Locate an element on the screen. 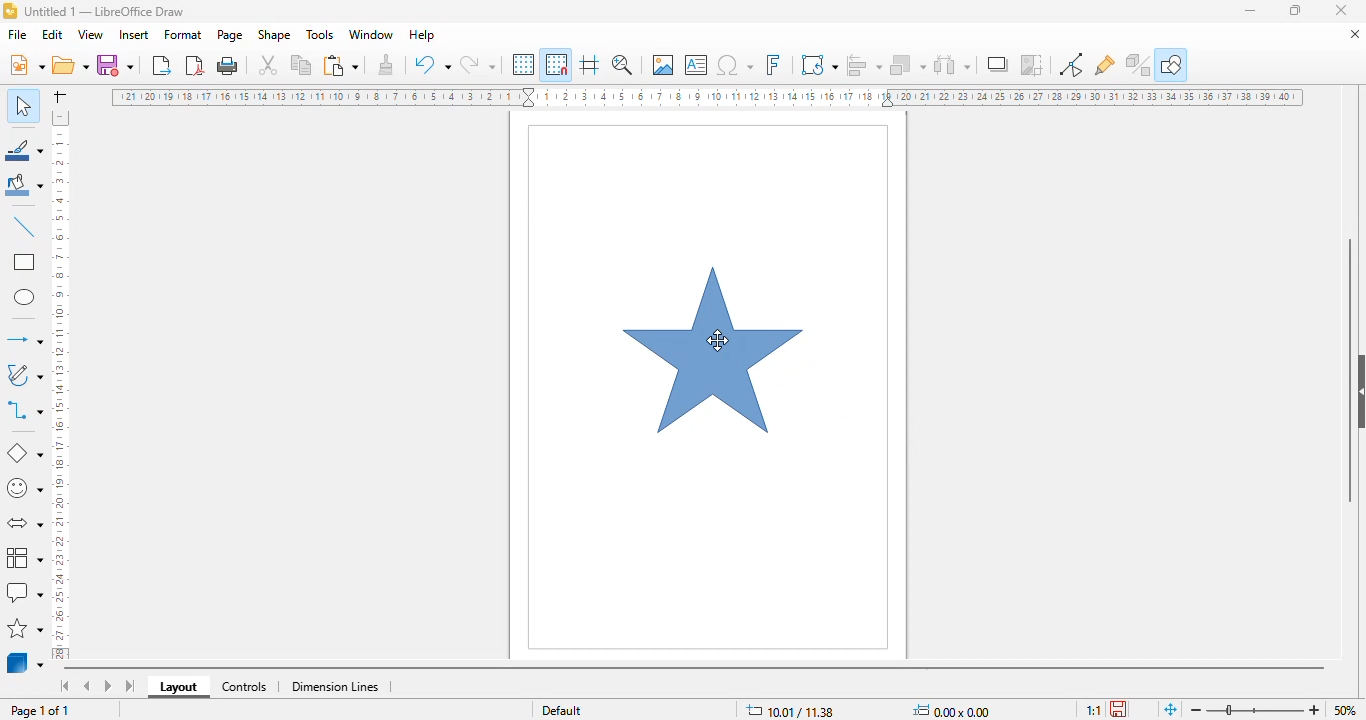 This screenshot has height=720, width=1366. symbol shapes is located at coordinates (25, 489).